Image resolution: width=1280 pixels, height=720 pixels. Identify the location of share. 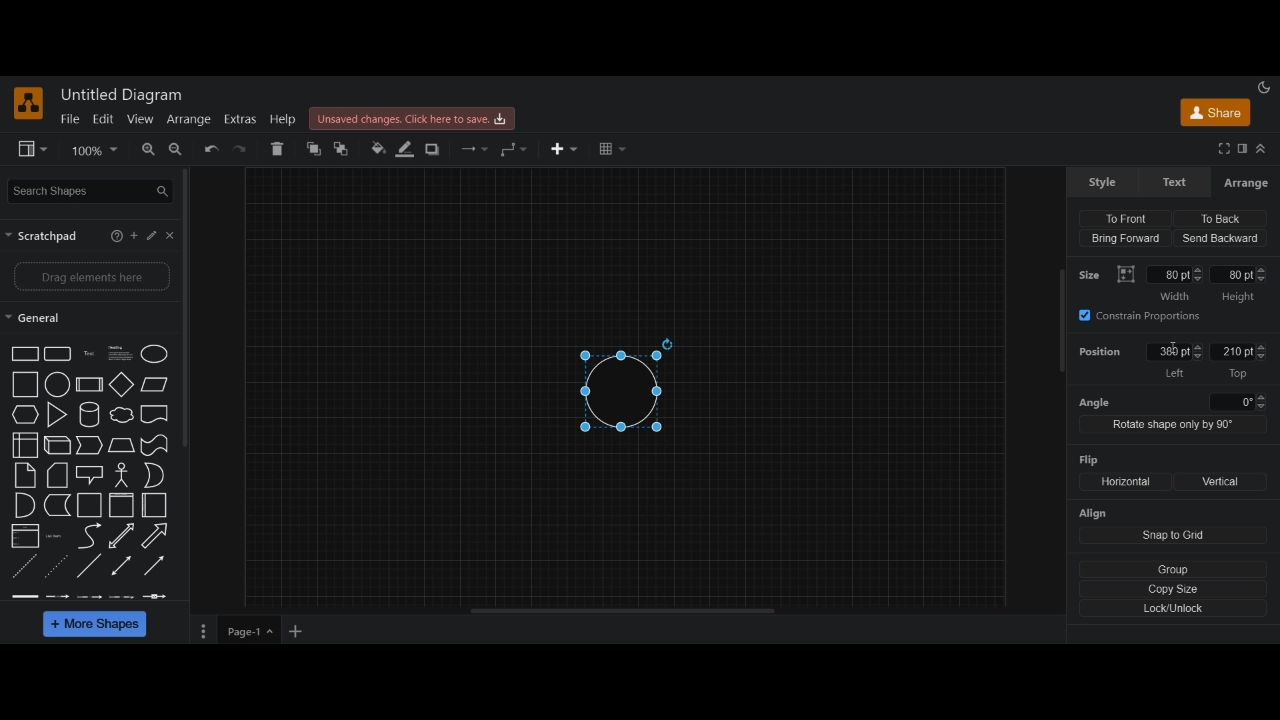
(1214, 116).